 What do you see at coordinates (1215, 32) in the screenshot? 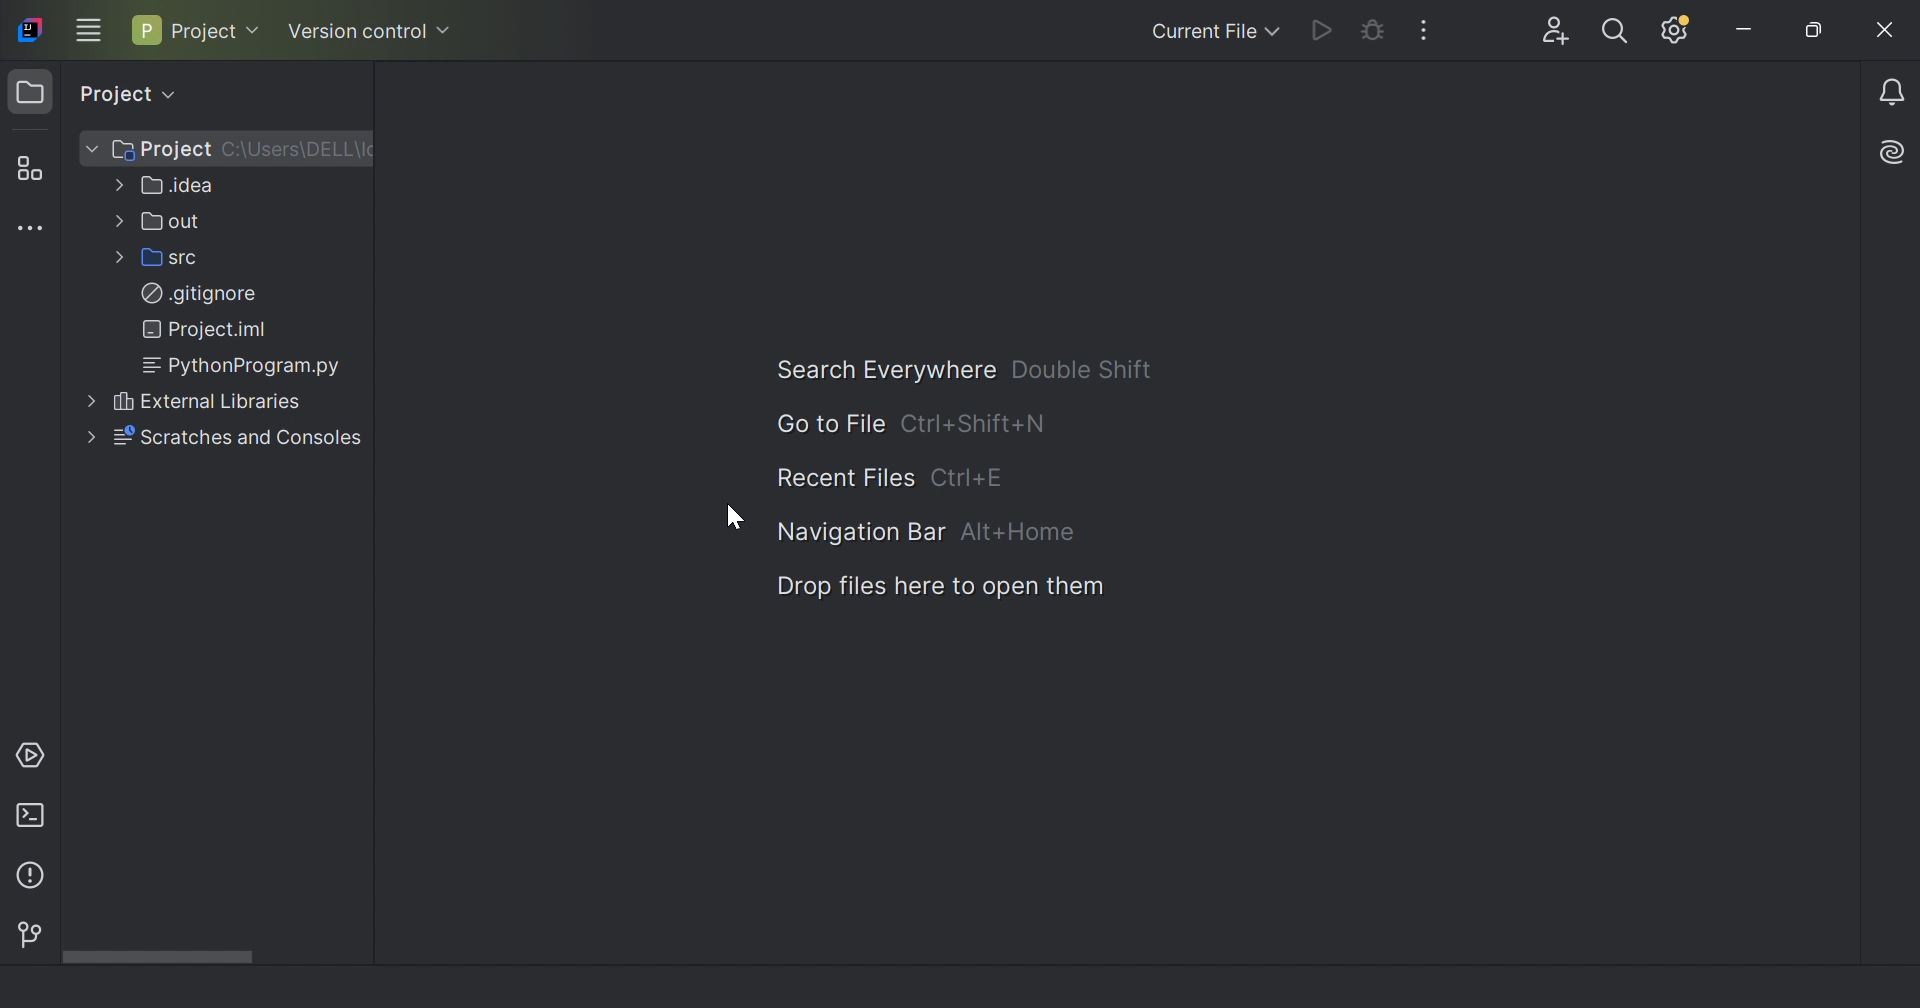
I see `Current file` at bounding box center [1215, 32].